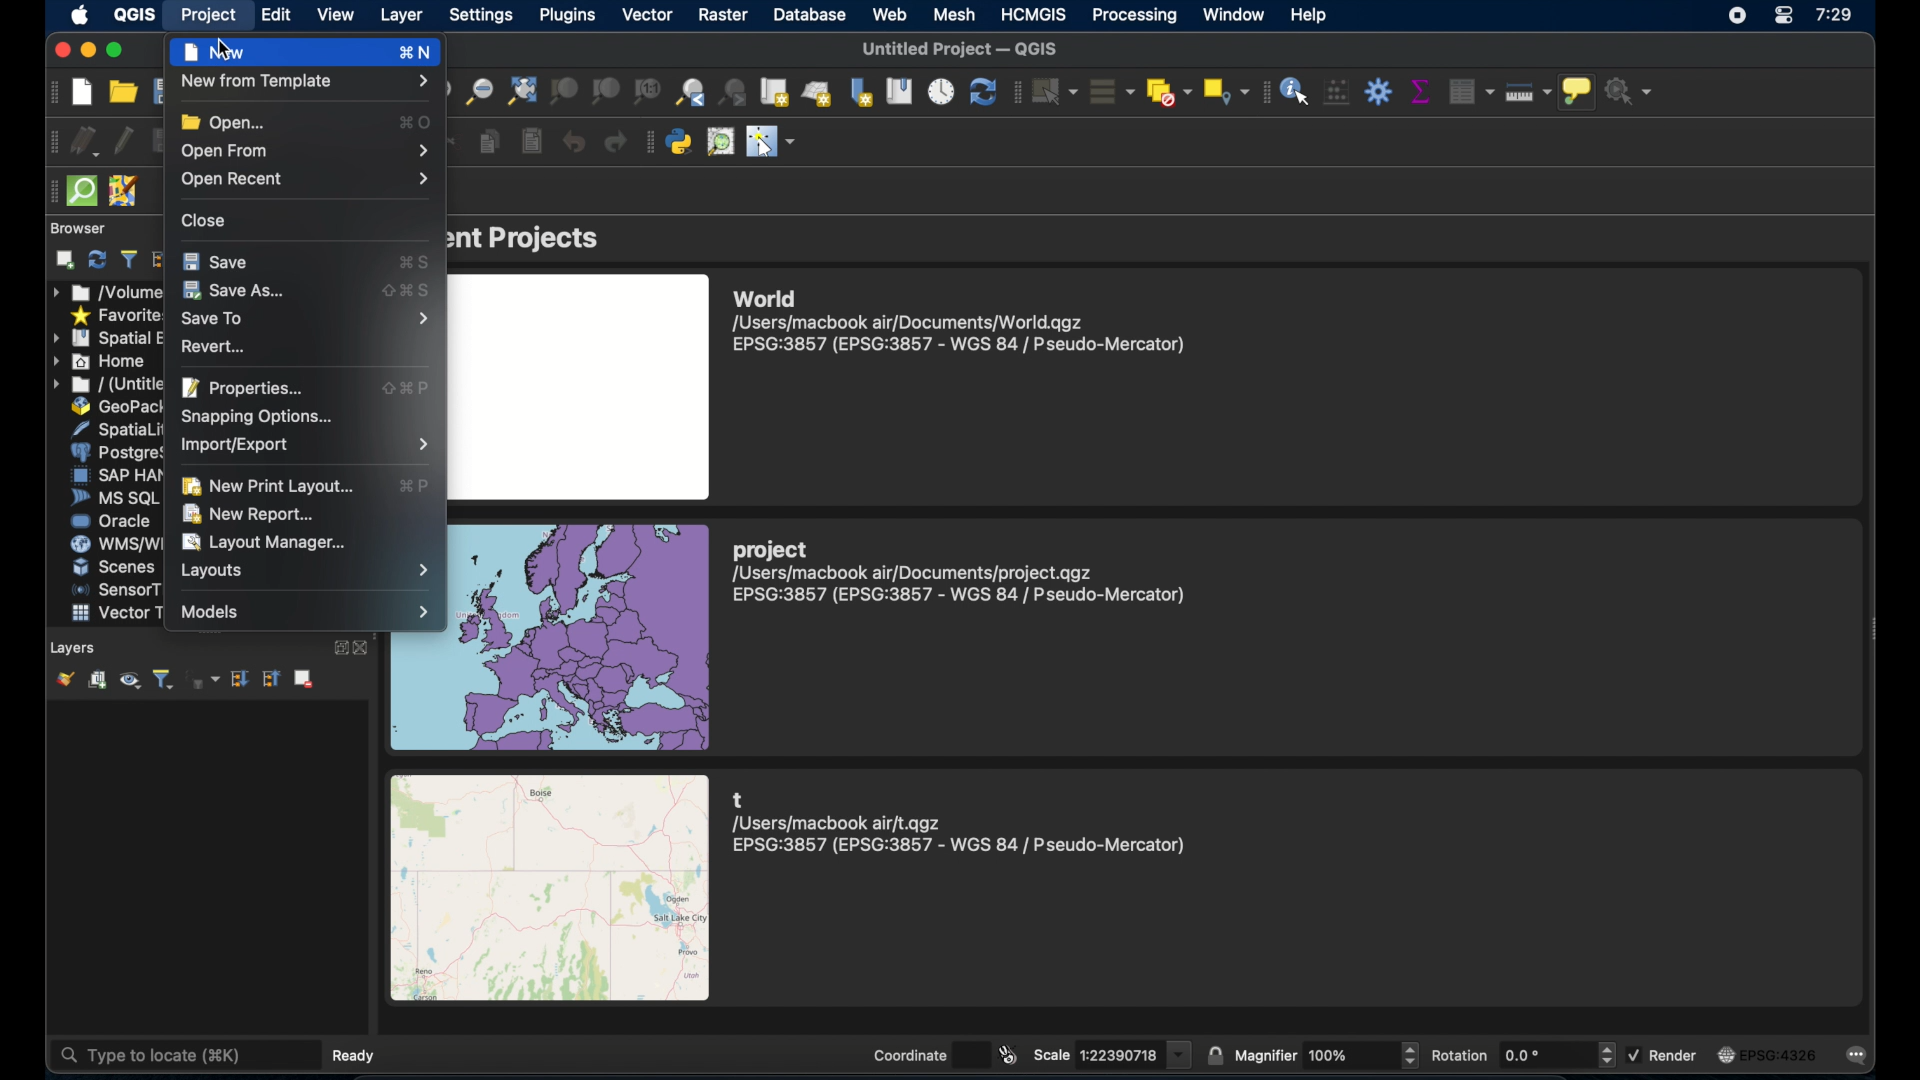  I want to click on undo, so click(573, 139).